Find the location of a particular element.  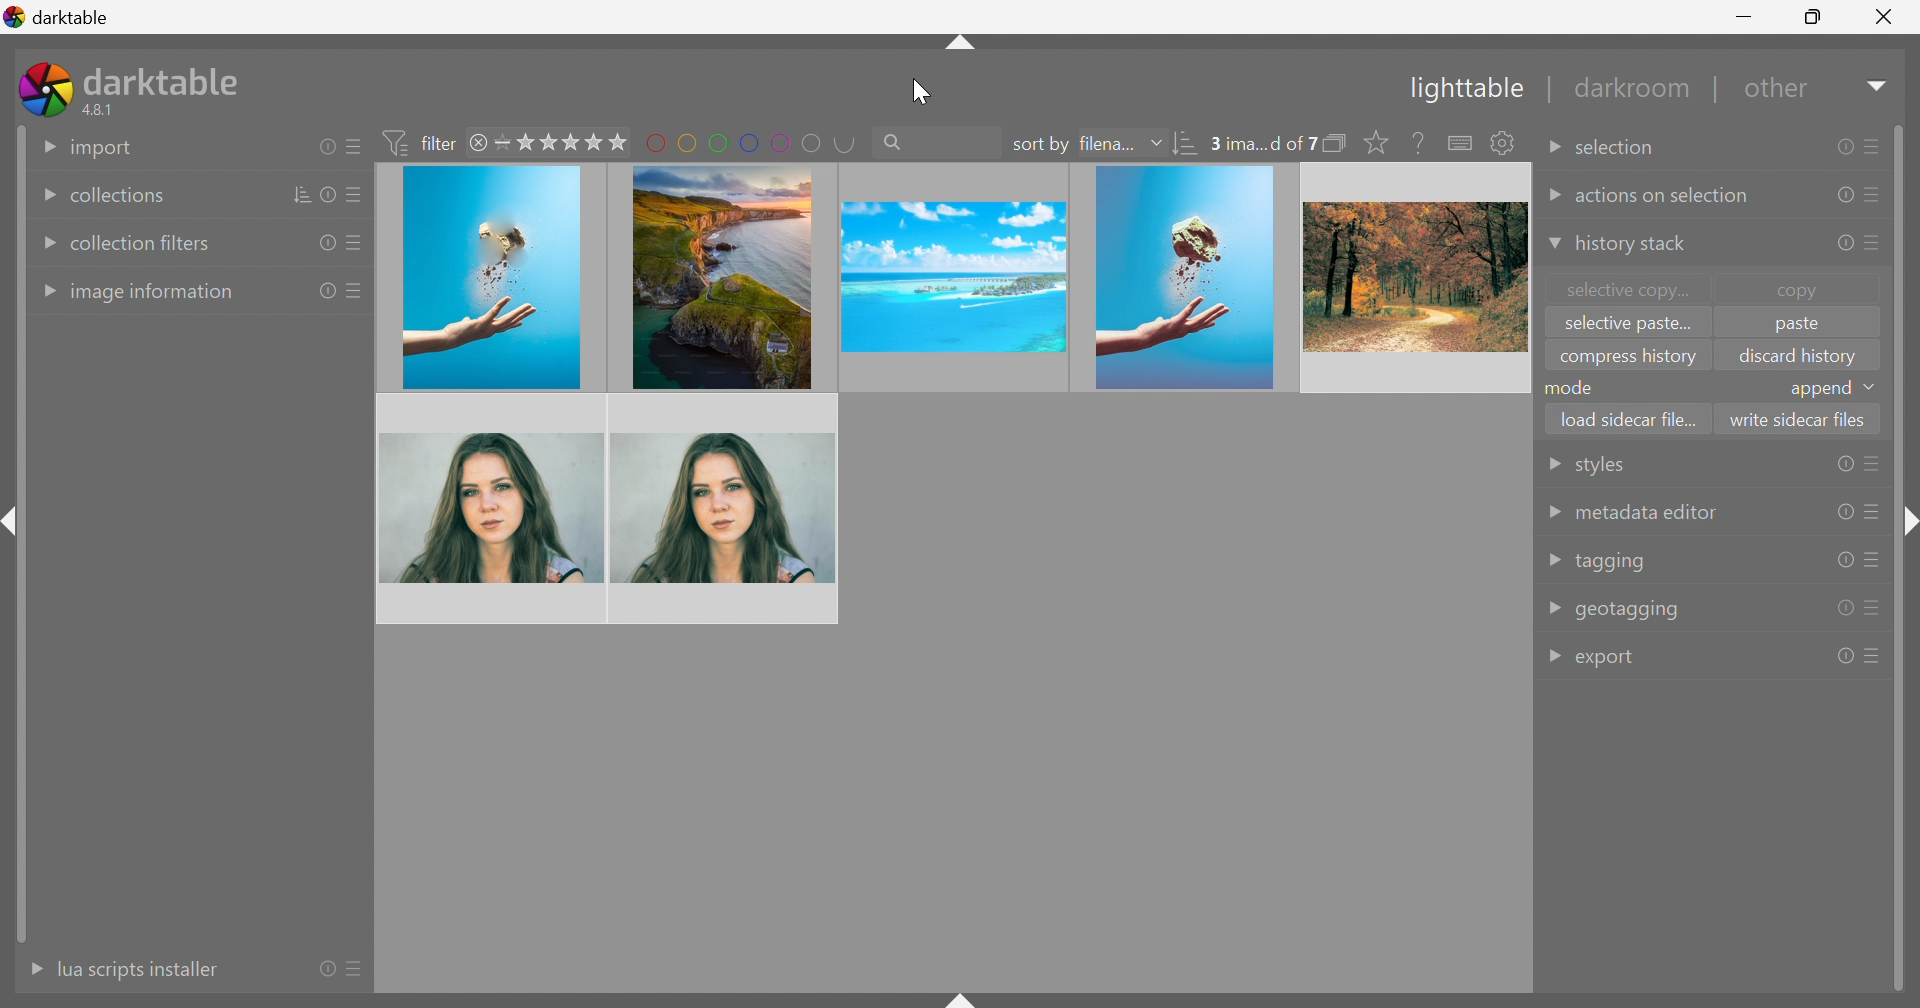

export is located at coordinates (1610, 660).